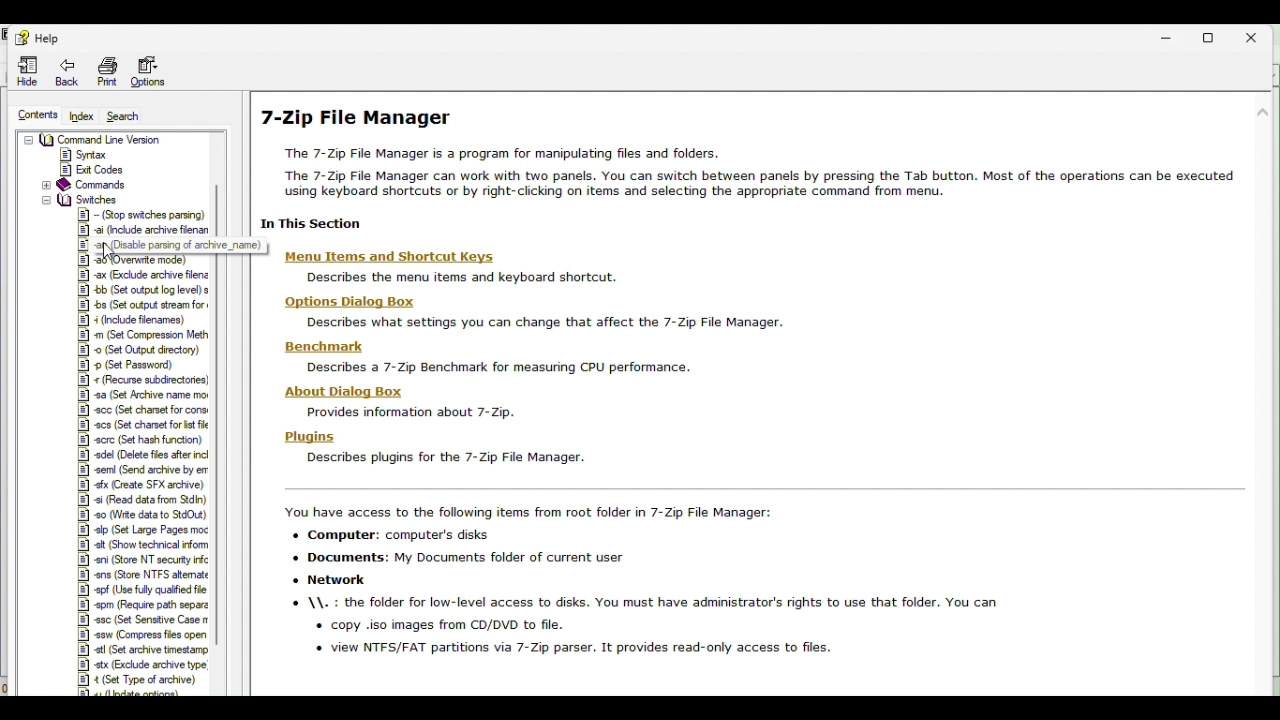 The image size is (1280, 720). Describe the element at coordinates (140, 664) in the screenshot. I see `8) tx (Exclude archyve type` at that location.